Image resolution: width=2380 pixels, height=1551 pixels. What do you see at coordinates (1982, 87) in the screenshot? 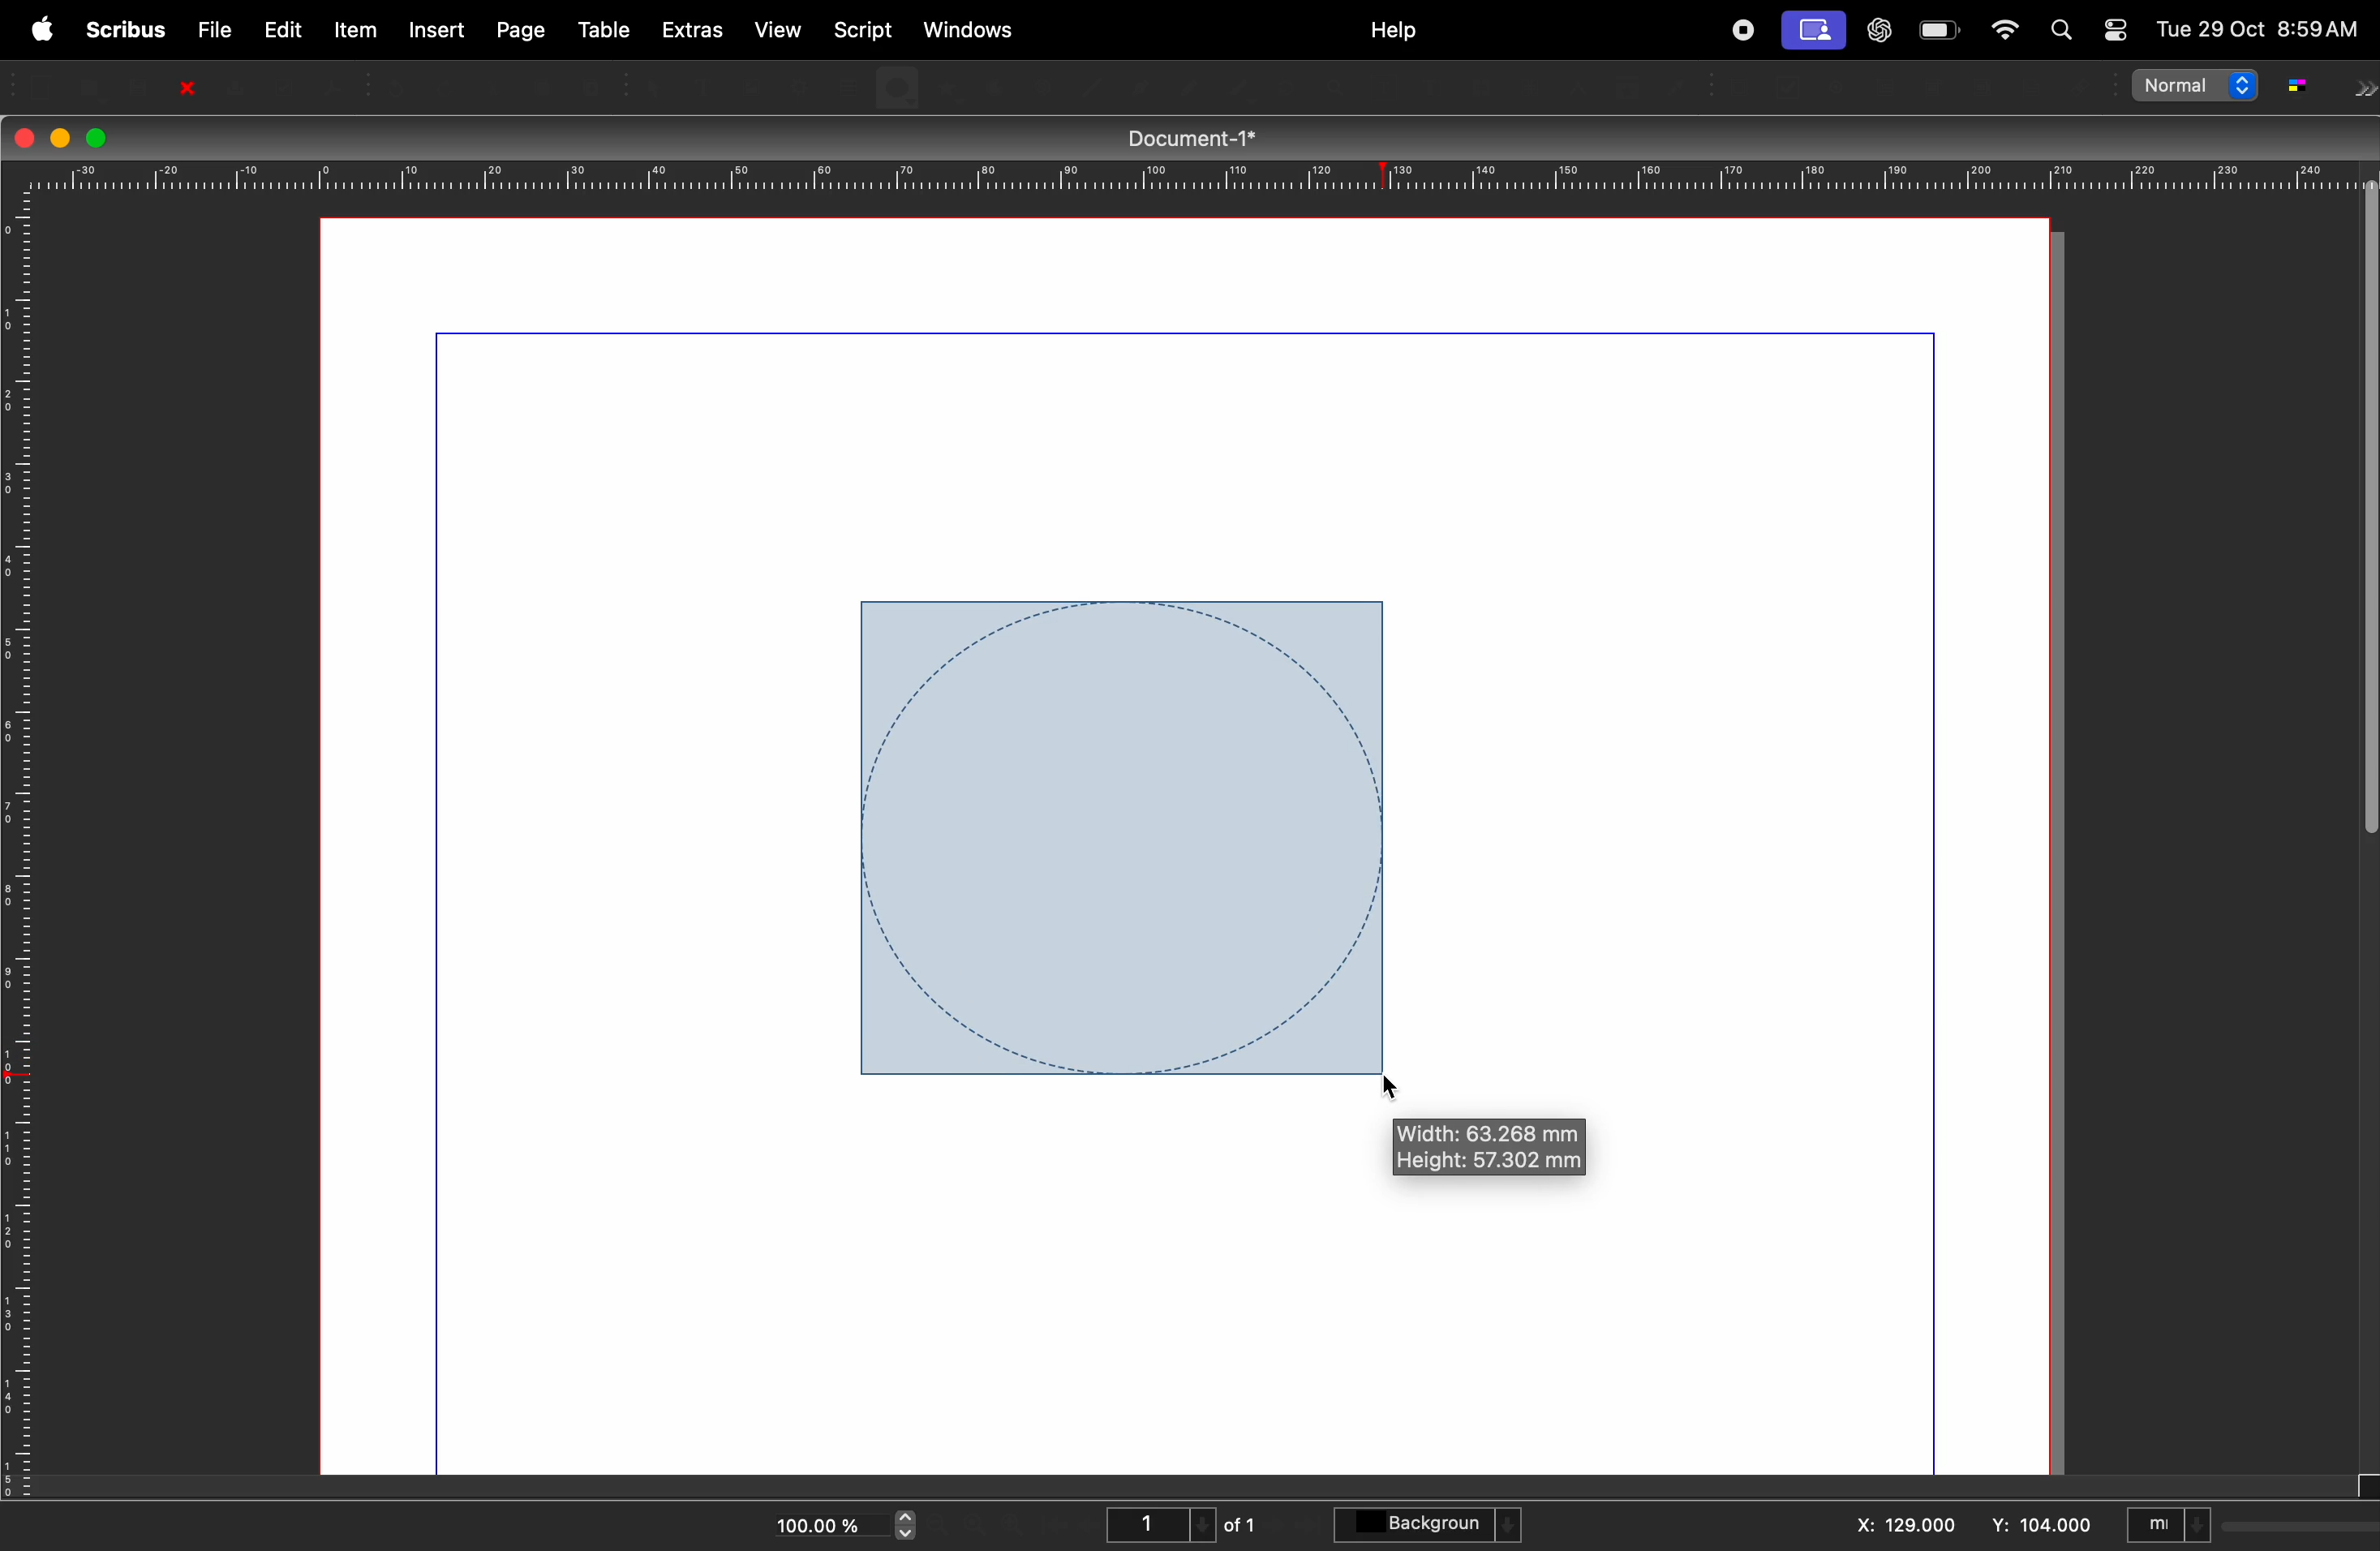
I see `pdf list box` at bounding box center [1982, 87].